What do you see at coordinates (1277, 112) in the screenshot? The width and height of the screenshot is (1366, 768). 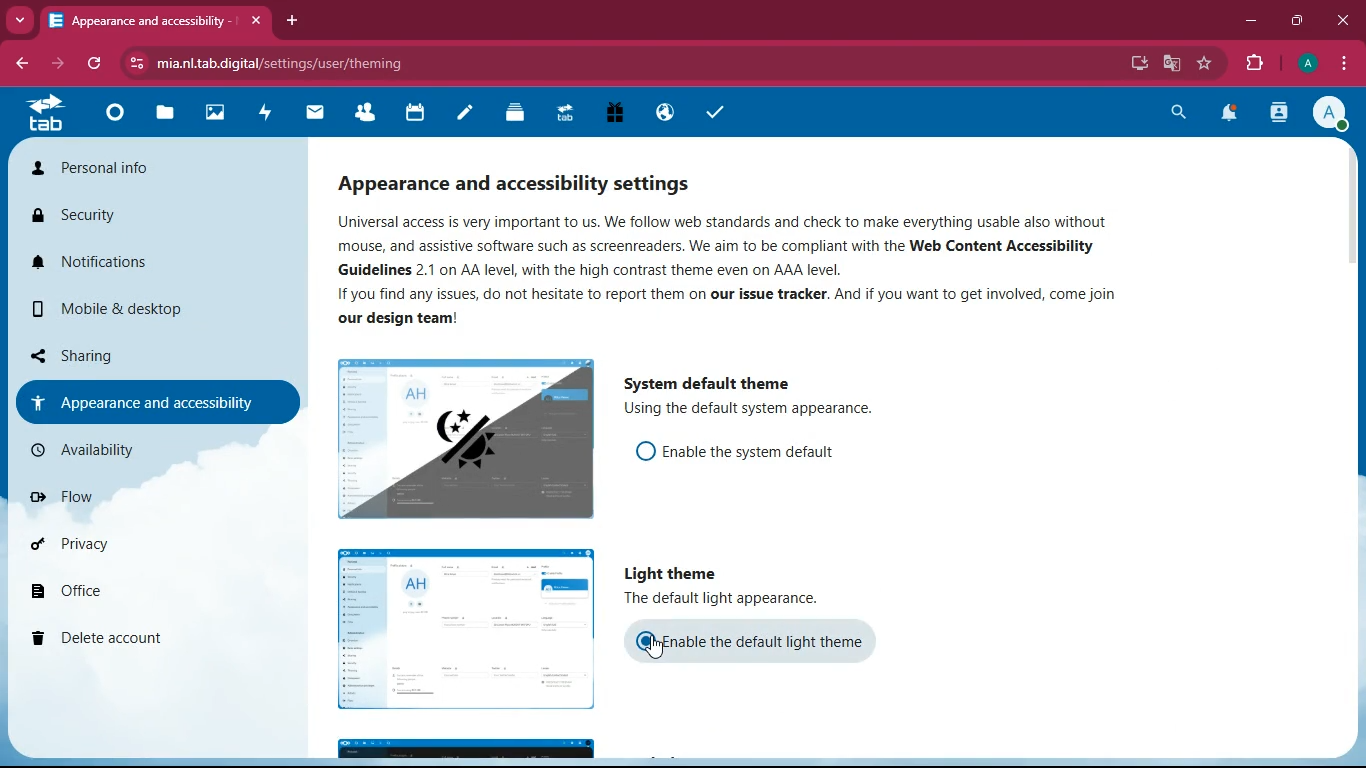 I see `activity` at bounding box center [1277, 112].